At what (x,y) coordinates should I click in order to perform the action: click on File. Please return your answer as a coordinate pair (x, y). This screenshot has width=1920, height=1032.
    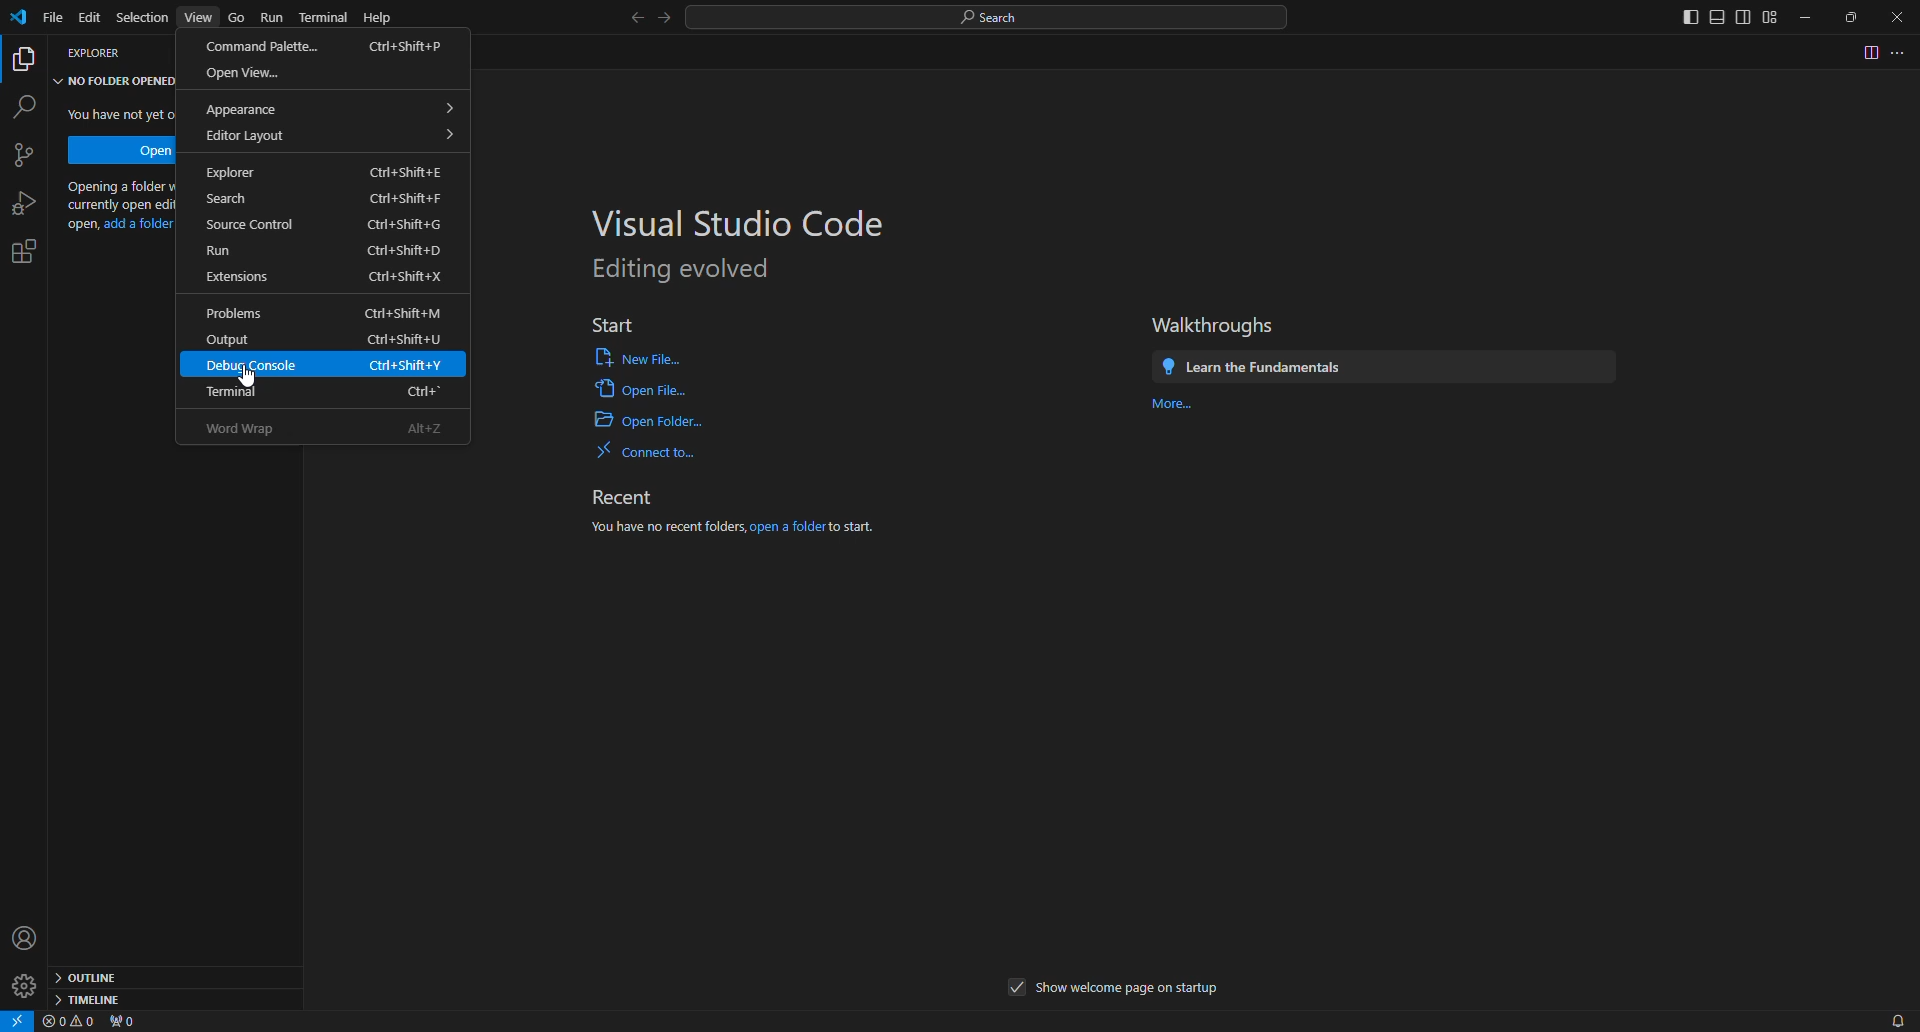
    Looking at the image, I should click on (51, 19).